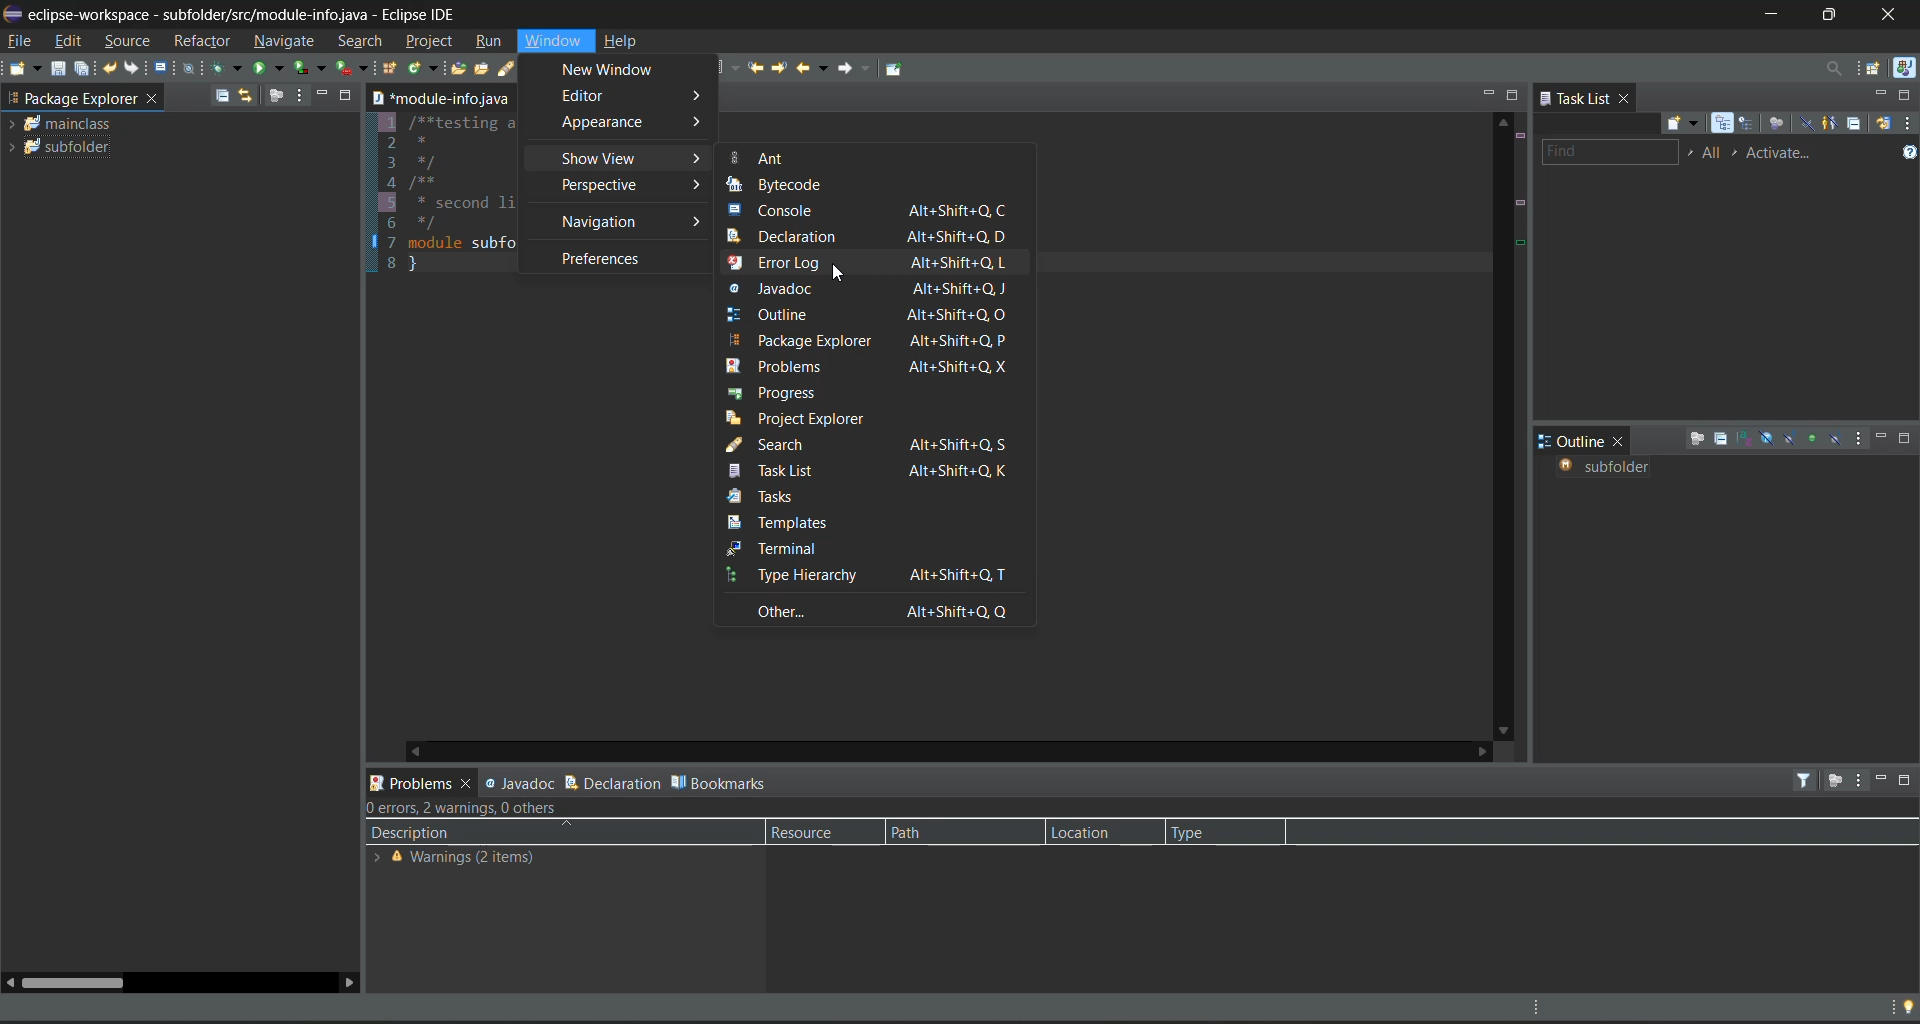 Image resolution: width=1920 pixels, height=1024 pixels. What do you see at coordinates (894, 69) in the screenshot?
I see `pin editor` at bounding box center [894, 69].